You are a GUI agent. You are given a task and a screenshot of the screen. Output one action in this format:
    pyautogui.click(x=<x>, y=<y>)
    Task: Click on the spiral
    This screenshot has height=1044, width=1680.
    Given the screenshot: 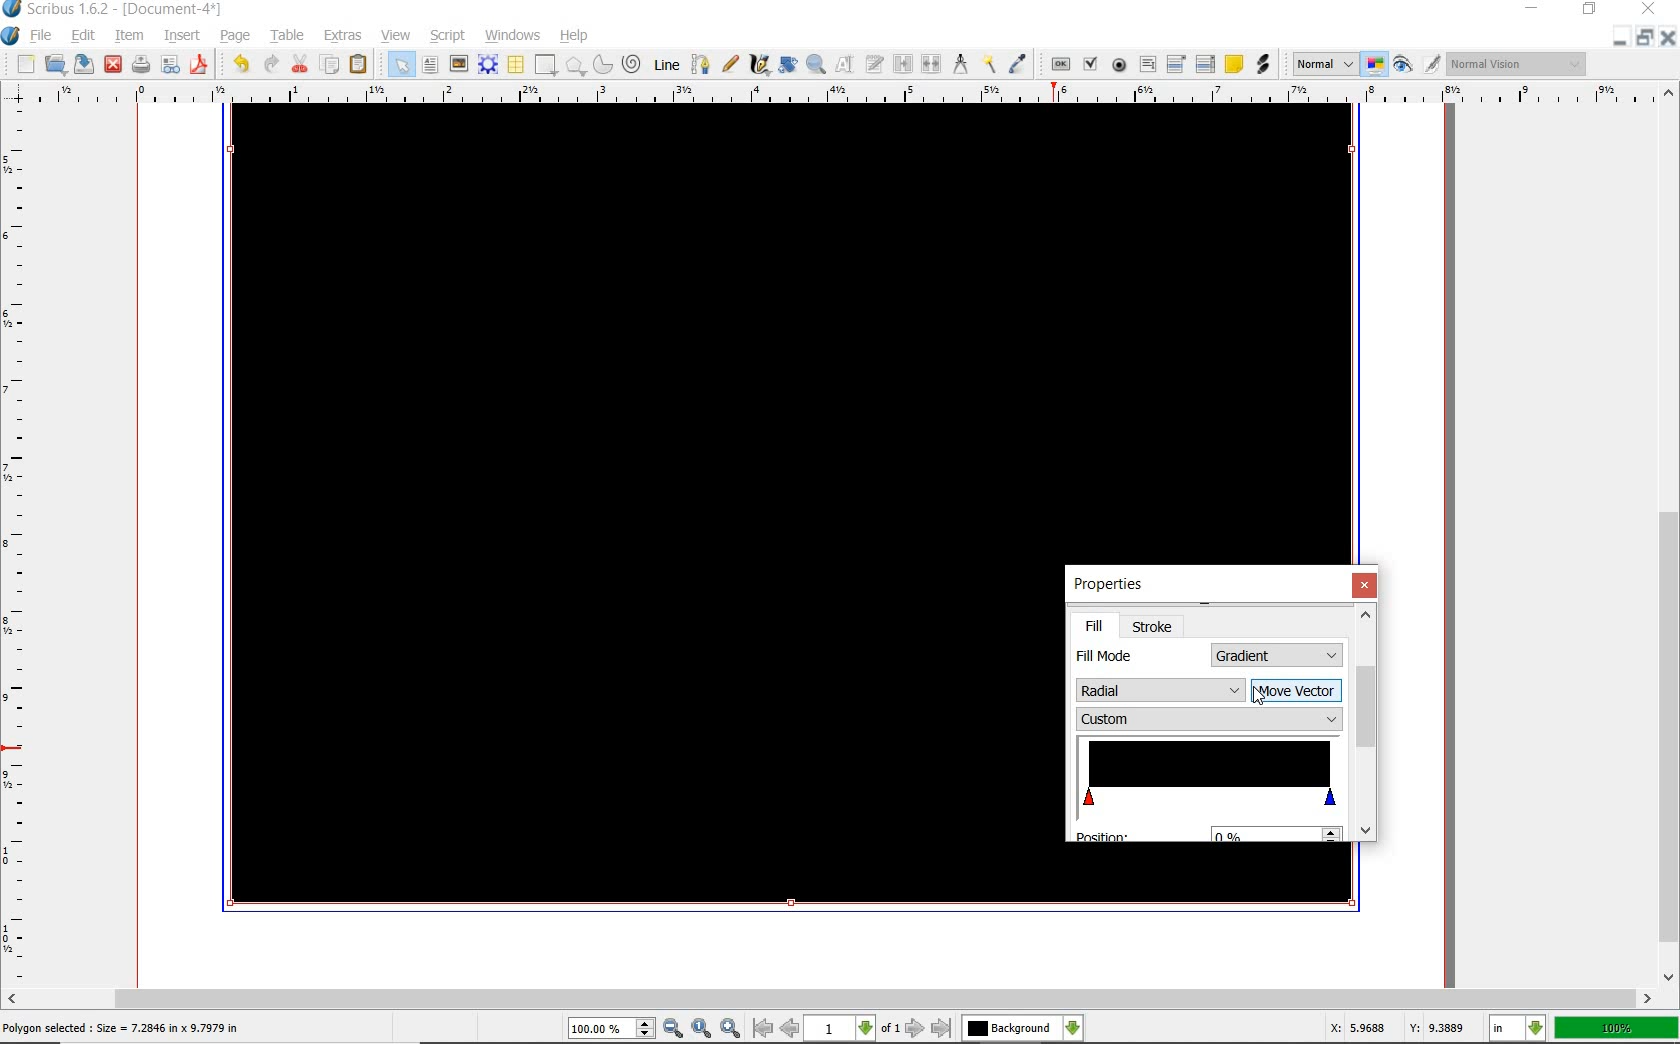 What is the action you would take?
    pyautogui.click(x=633, y=64)
    